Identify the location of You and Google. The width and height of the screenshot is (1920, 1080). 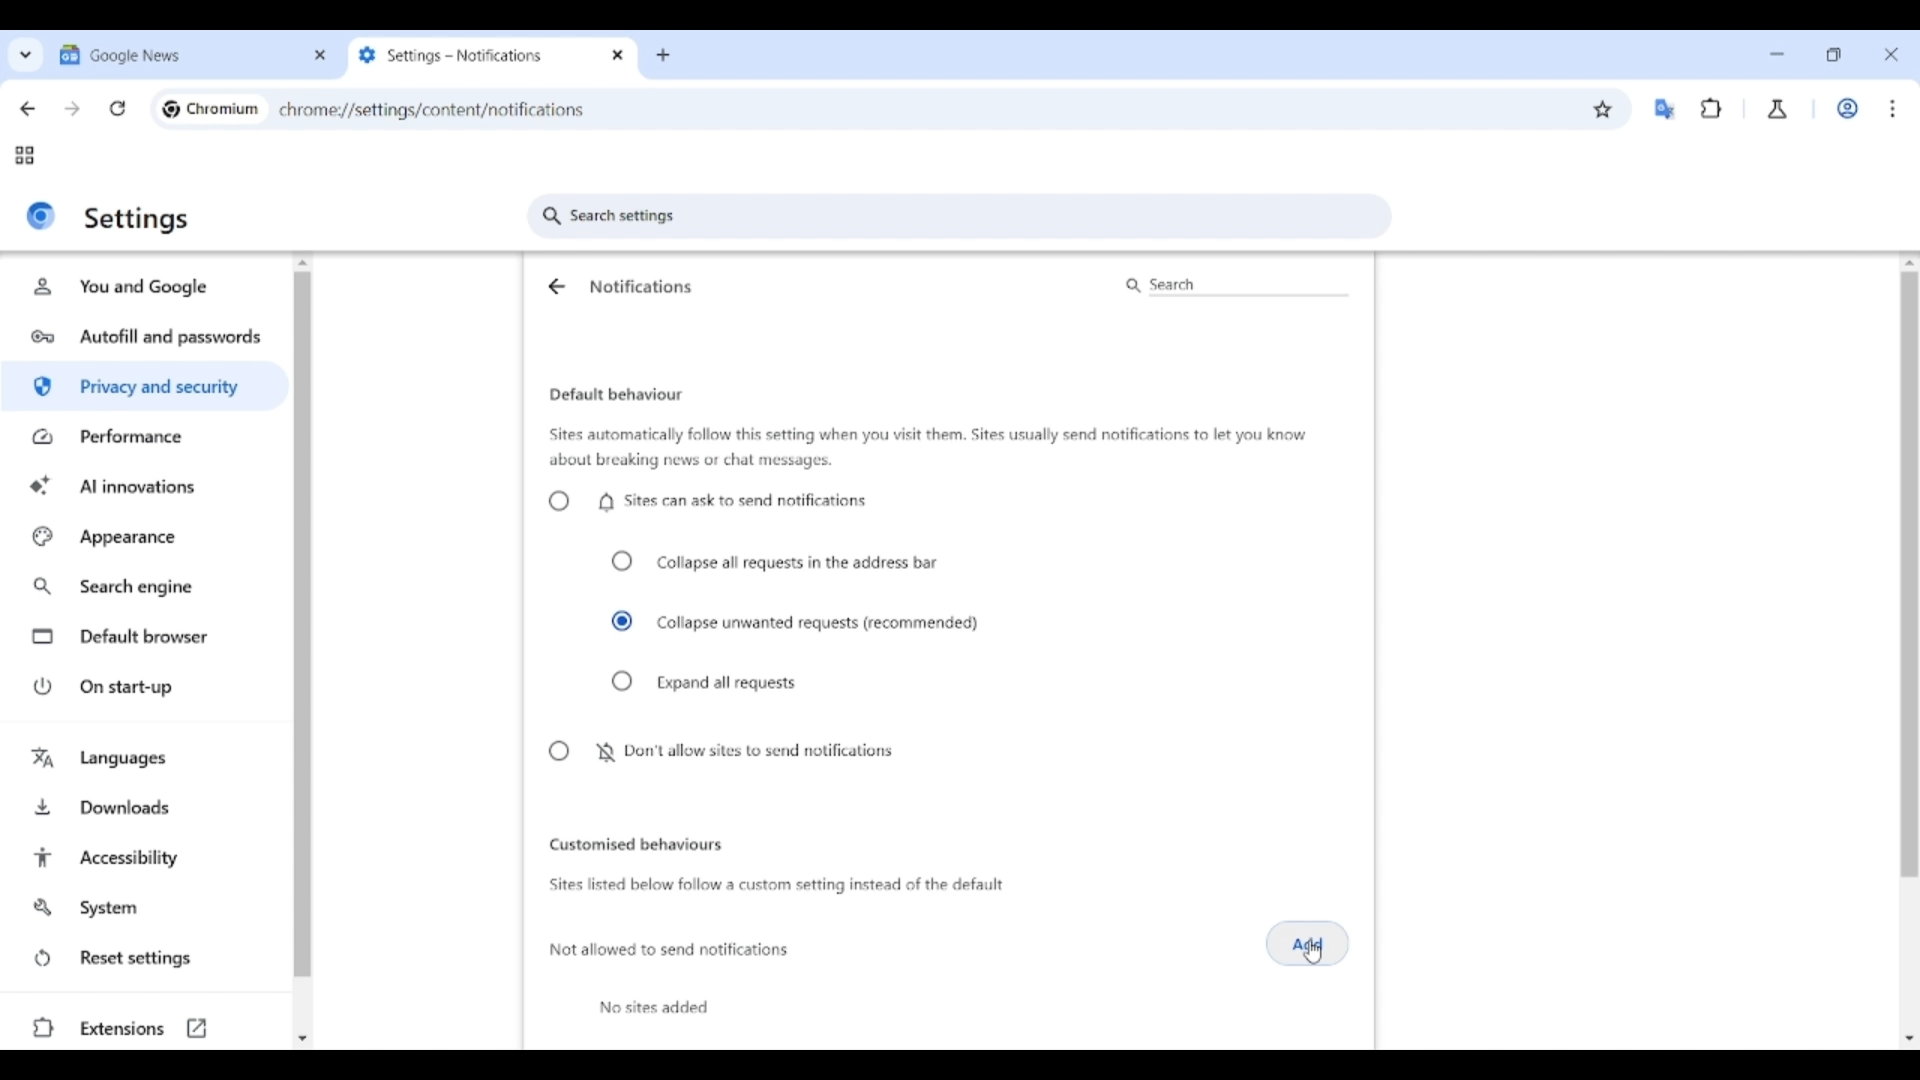
(141, 287).